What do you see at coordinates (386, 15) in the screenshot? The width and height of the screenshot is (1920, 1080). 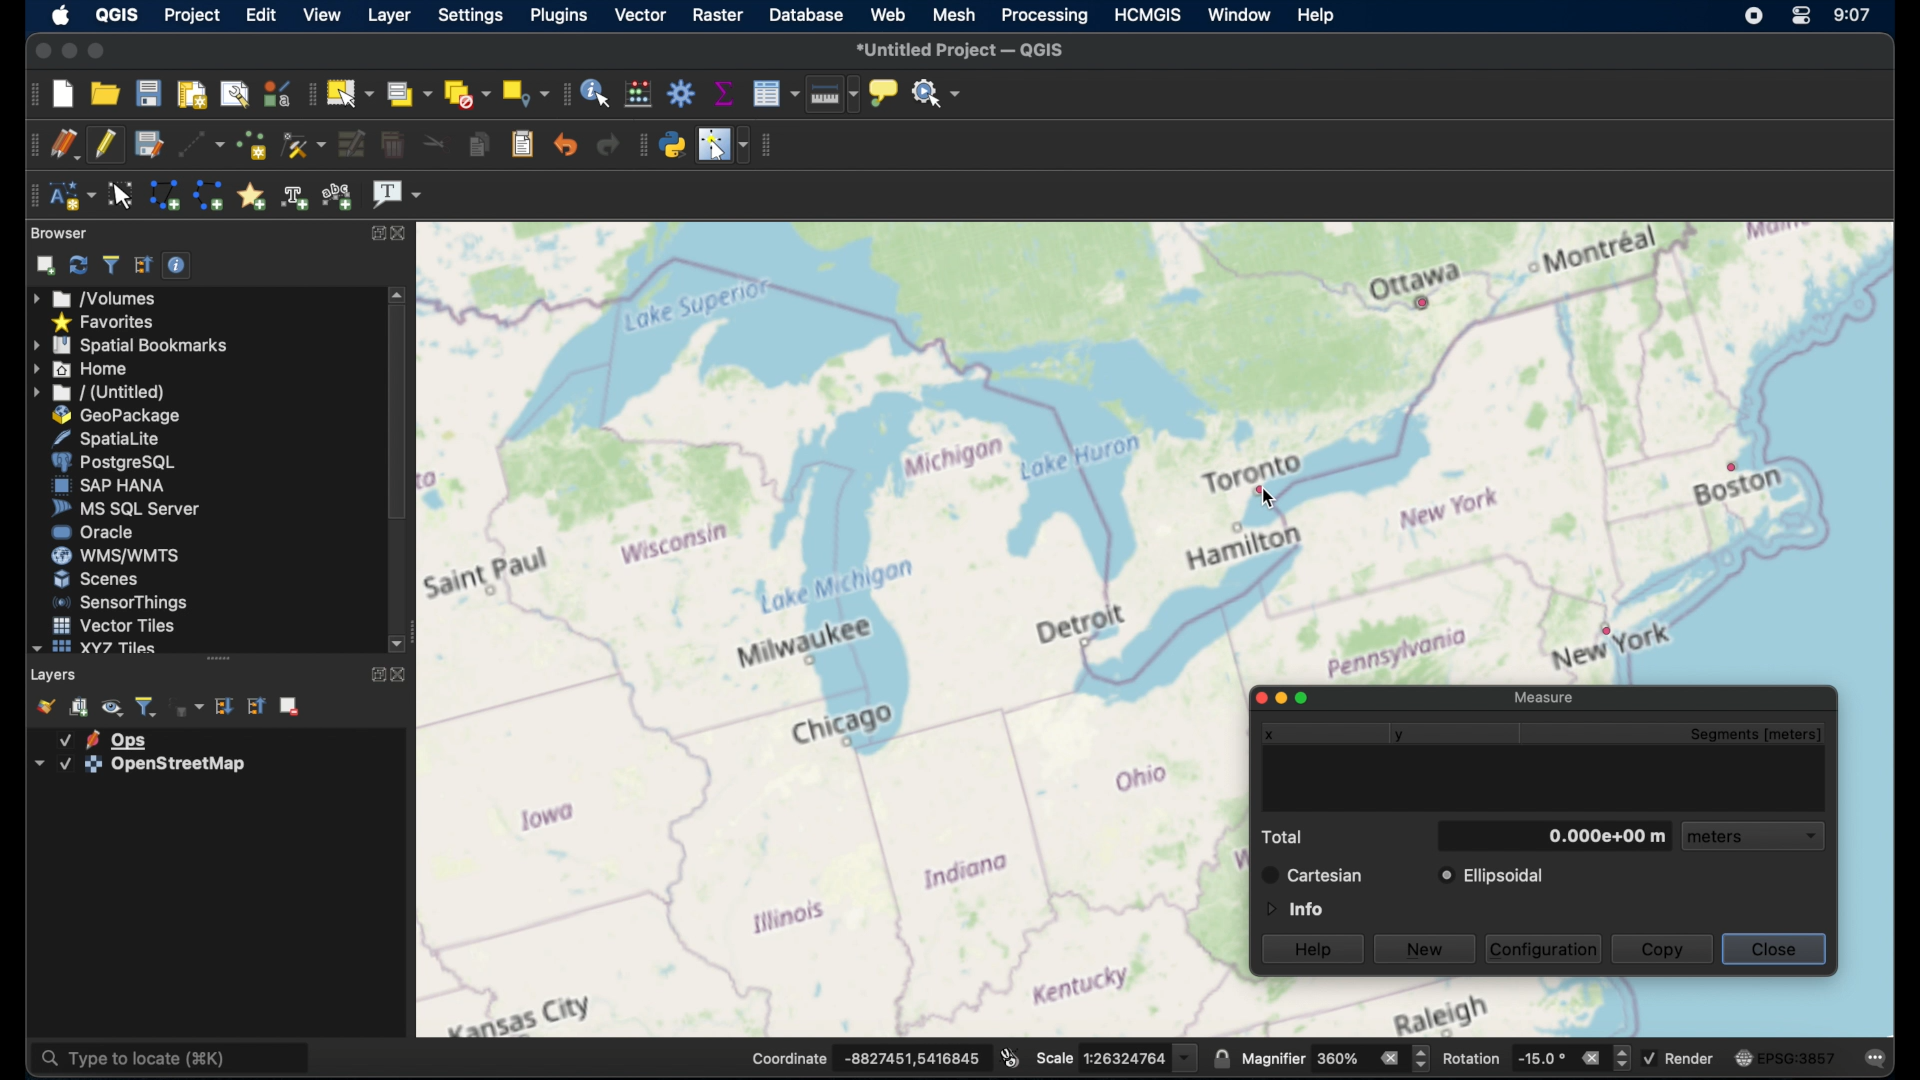 I see `layer` at bounding box center [386, 15].